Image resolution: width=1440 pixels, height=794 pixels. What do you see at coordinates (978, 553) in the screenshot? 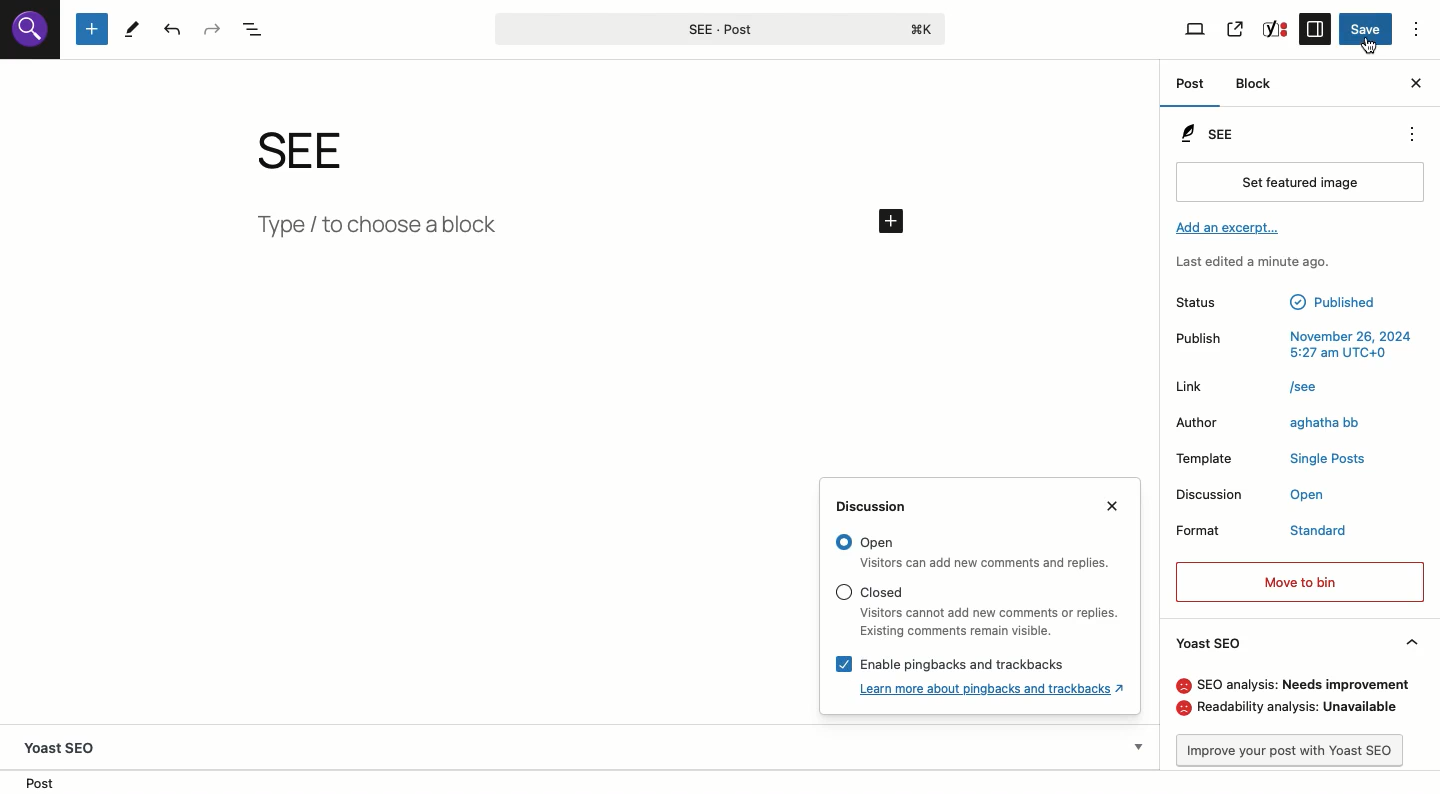
I see `Goren
Visitors can add new comments and replies.` at bounding box center [978, 553].